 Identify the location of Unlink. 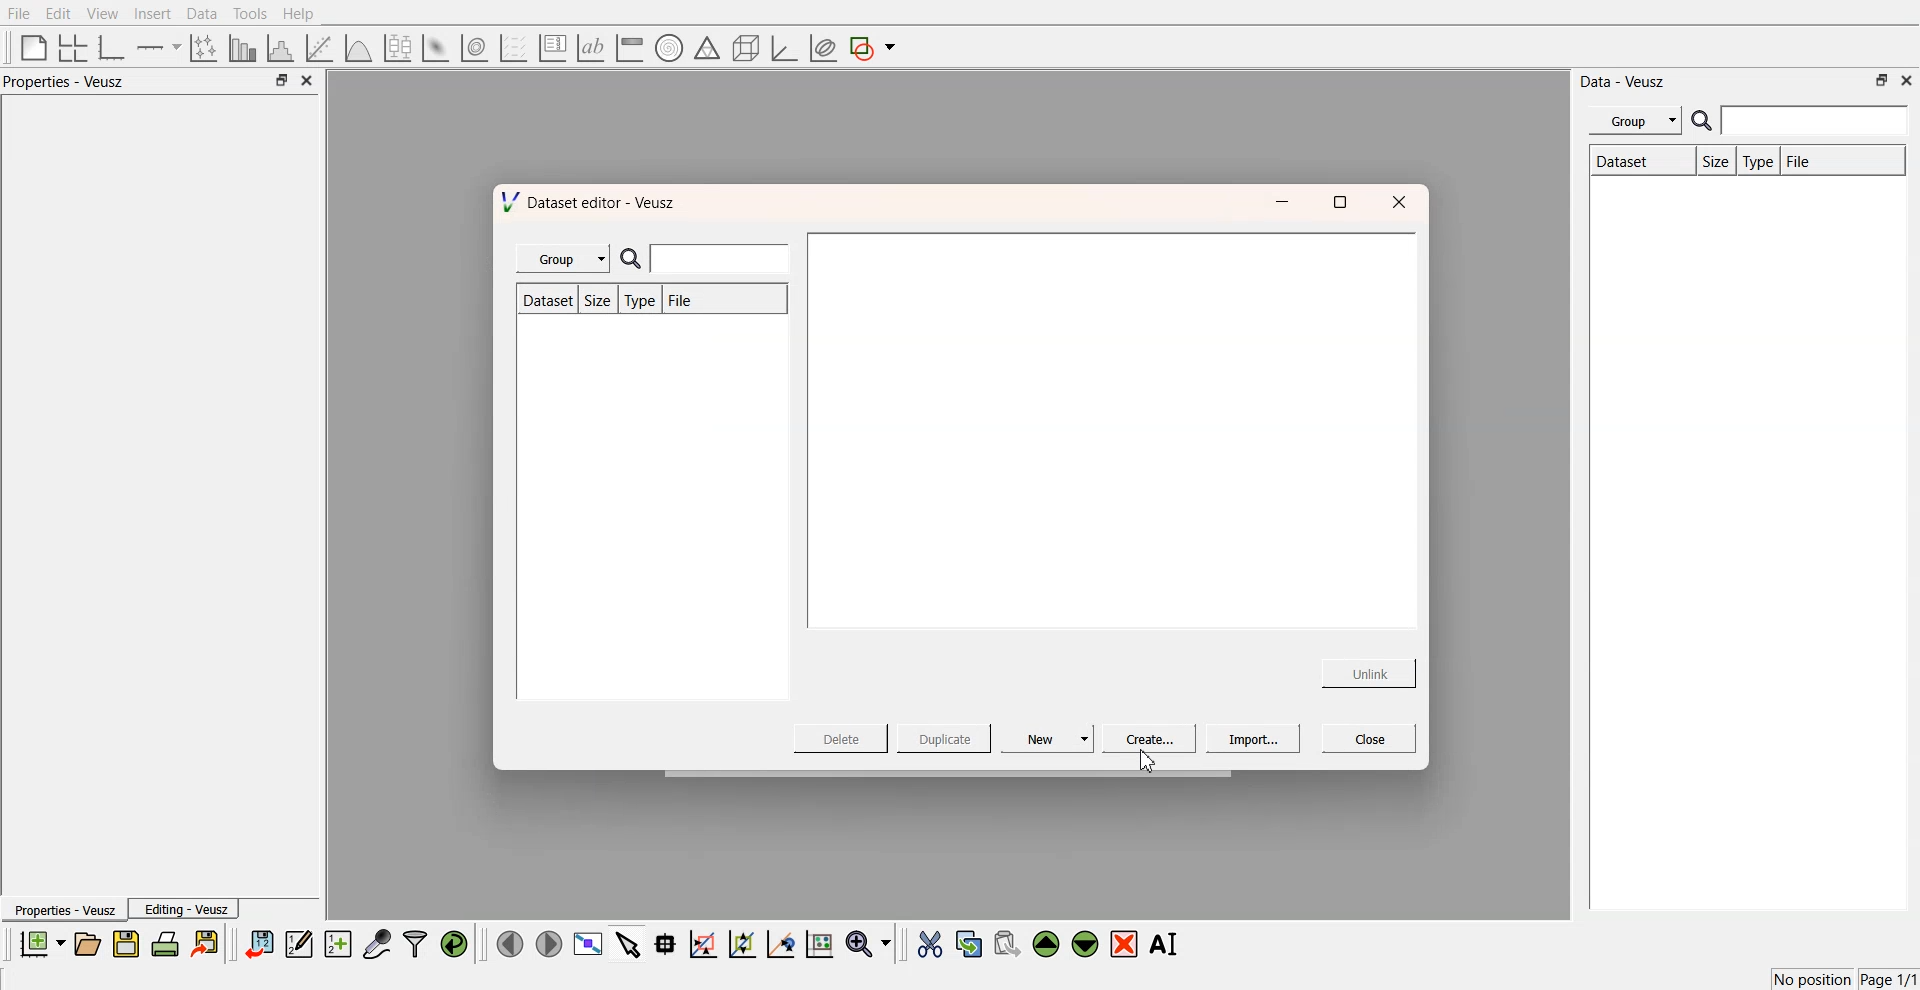
(1370, 671).